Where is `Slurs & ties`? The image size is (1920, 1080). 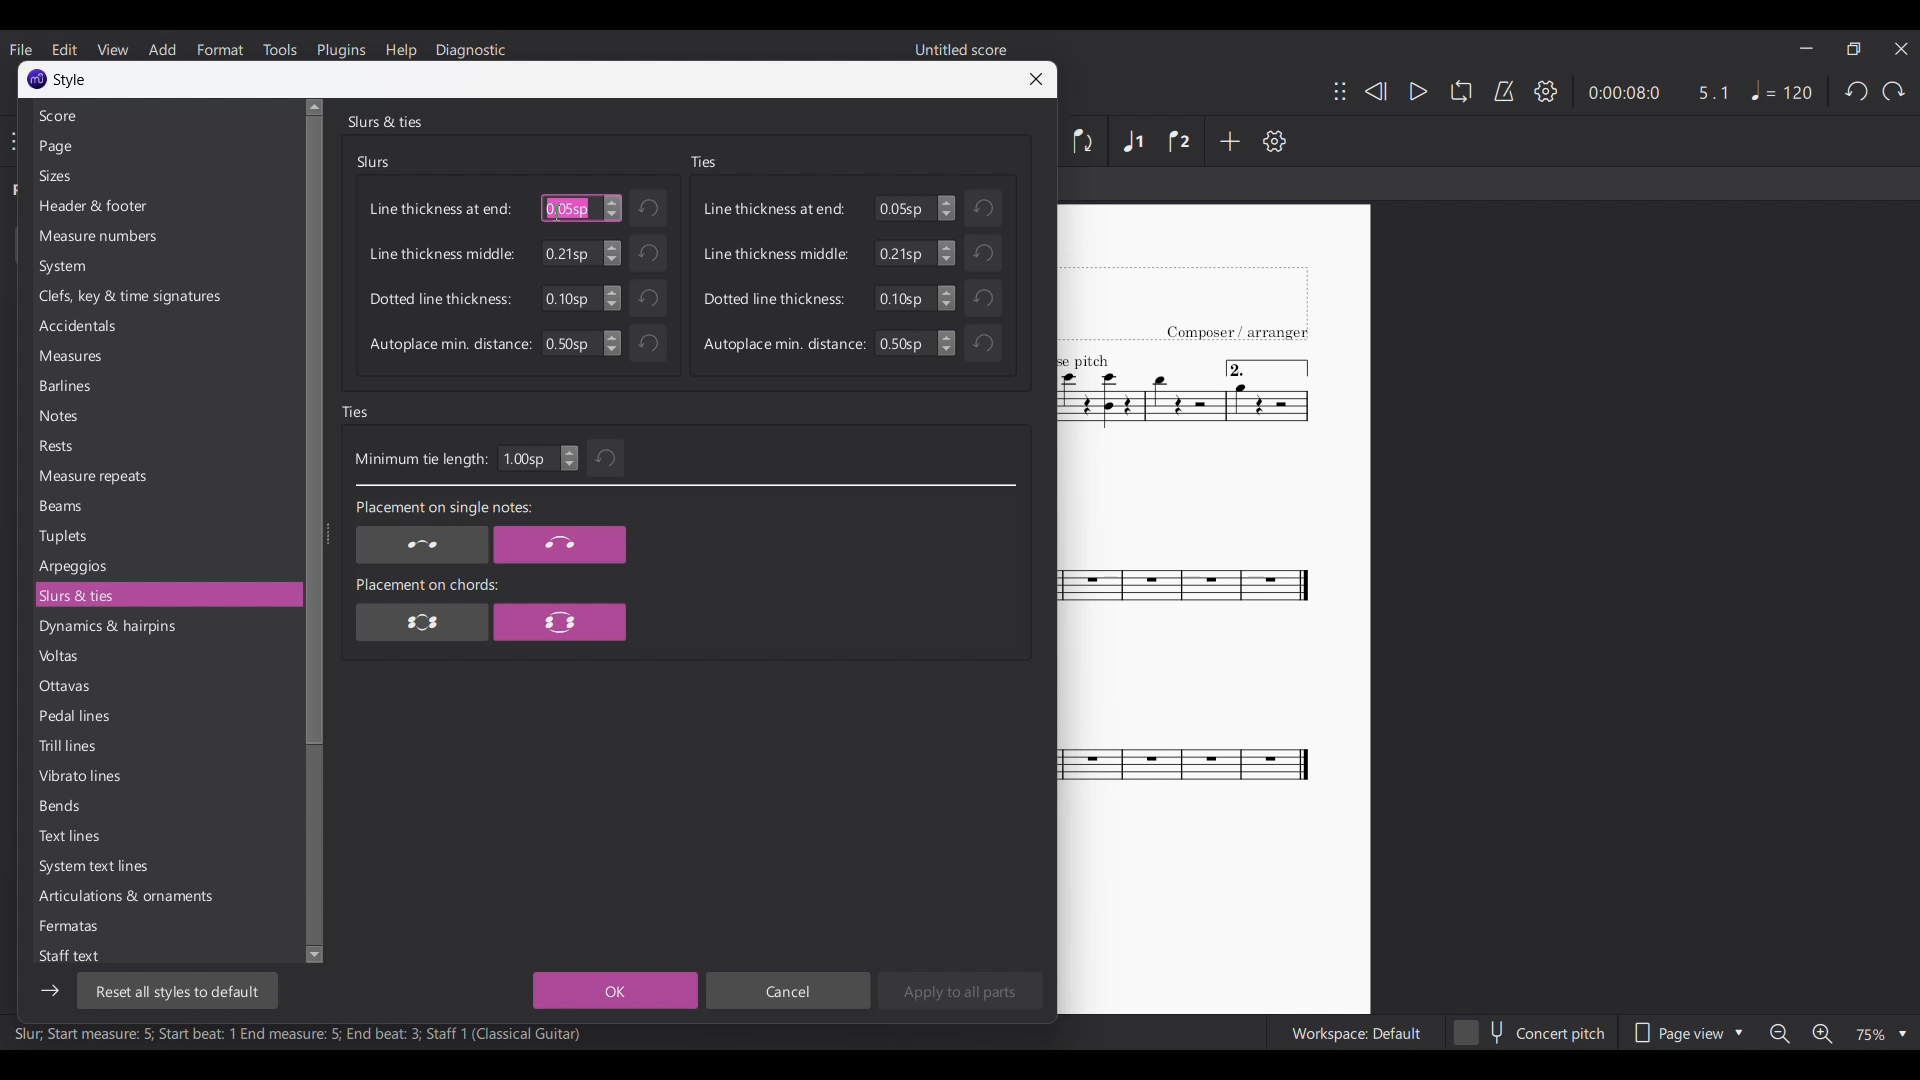 Slurs & ties is located at coordinates (384, 121).